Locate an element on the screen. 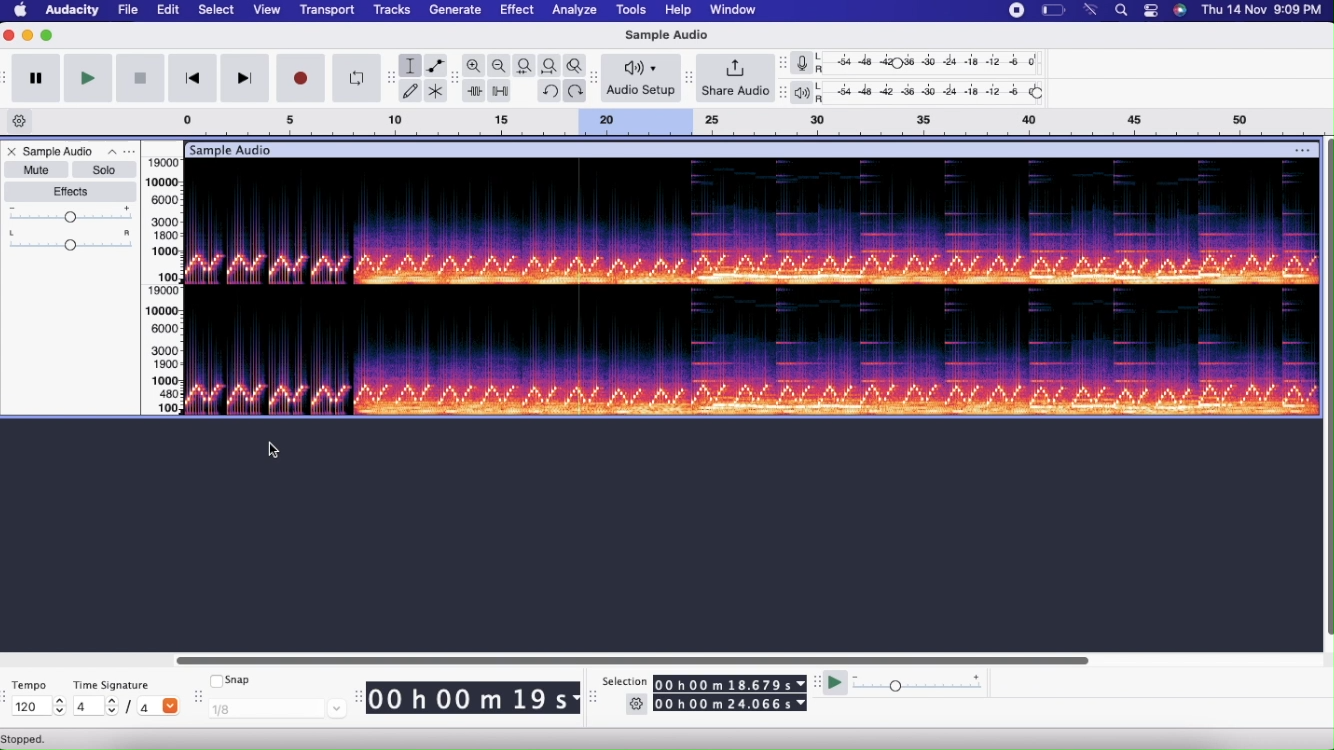  View is located at coordinates (267, 10).